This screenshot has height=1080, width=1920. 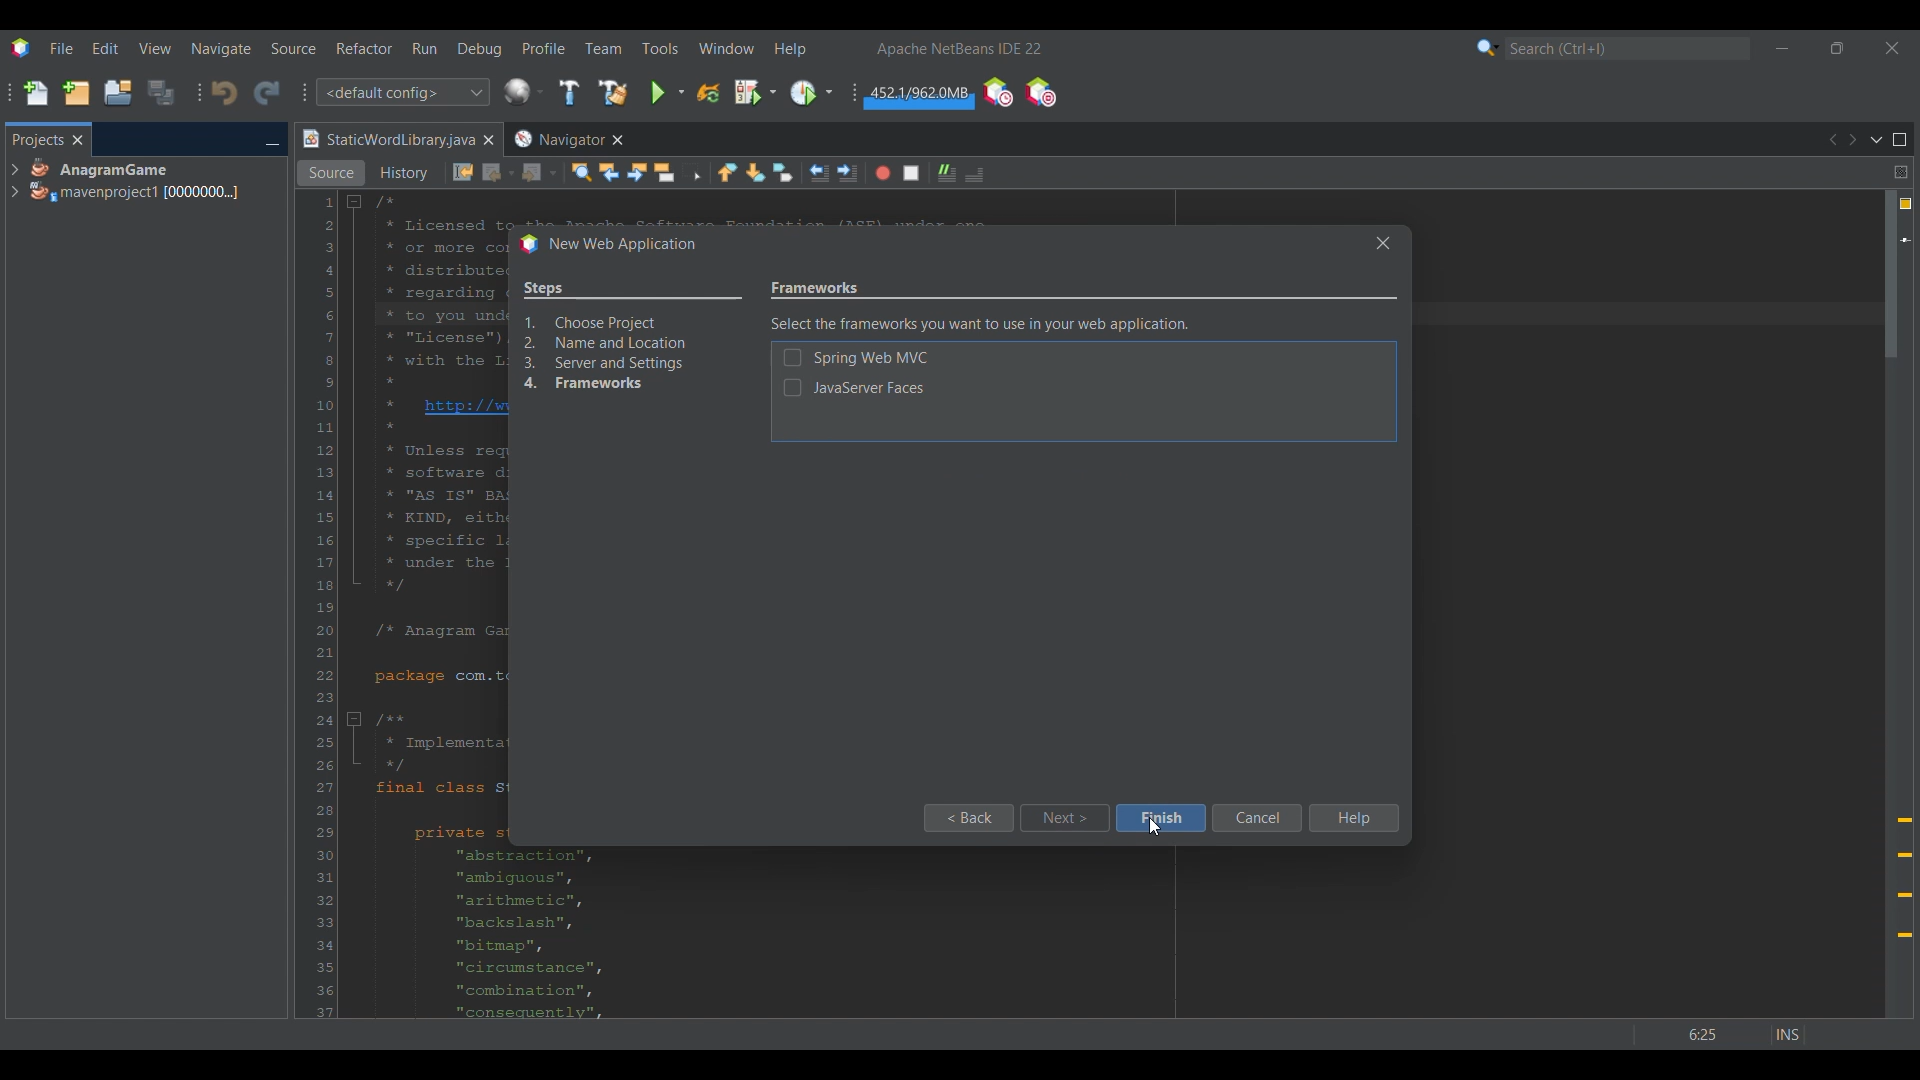 I want to click on , so click(x=1732, y=1029).